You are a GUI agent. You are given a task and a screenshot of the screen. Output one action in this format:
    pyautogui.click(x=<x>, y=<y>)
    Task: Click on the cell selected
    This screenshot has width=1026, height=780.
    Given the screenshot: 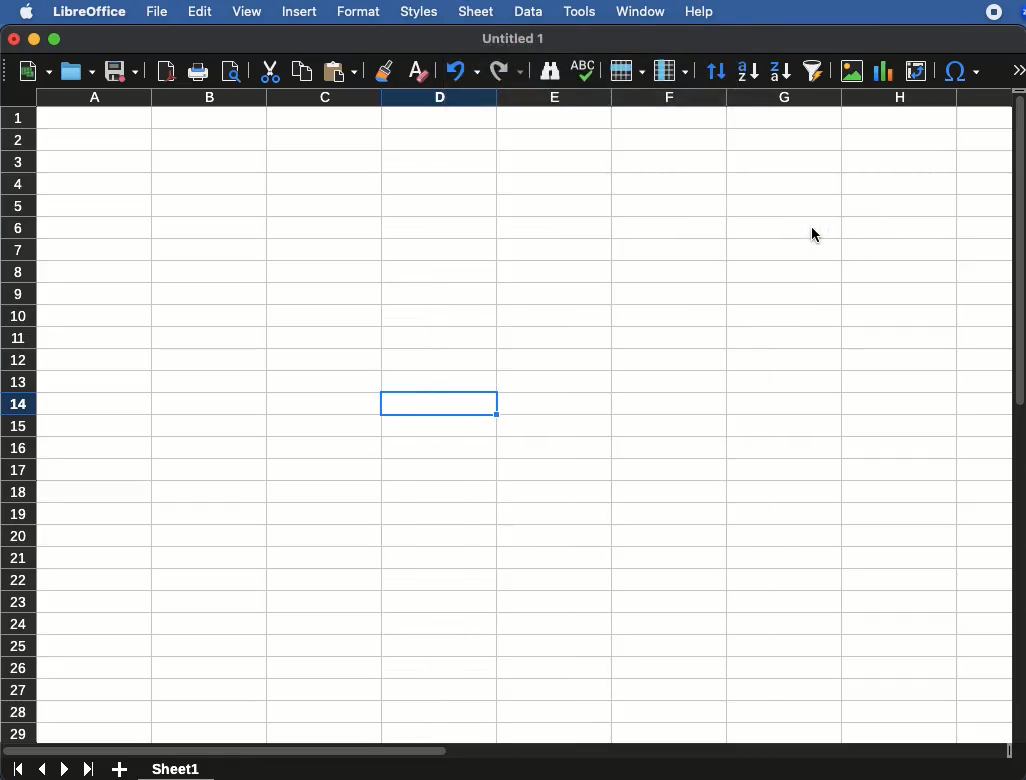 What is the action you would take?
    pyautogui.click(x=436, y=403)
    